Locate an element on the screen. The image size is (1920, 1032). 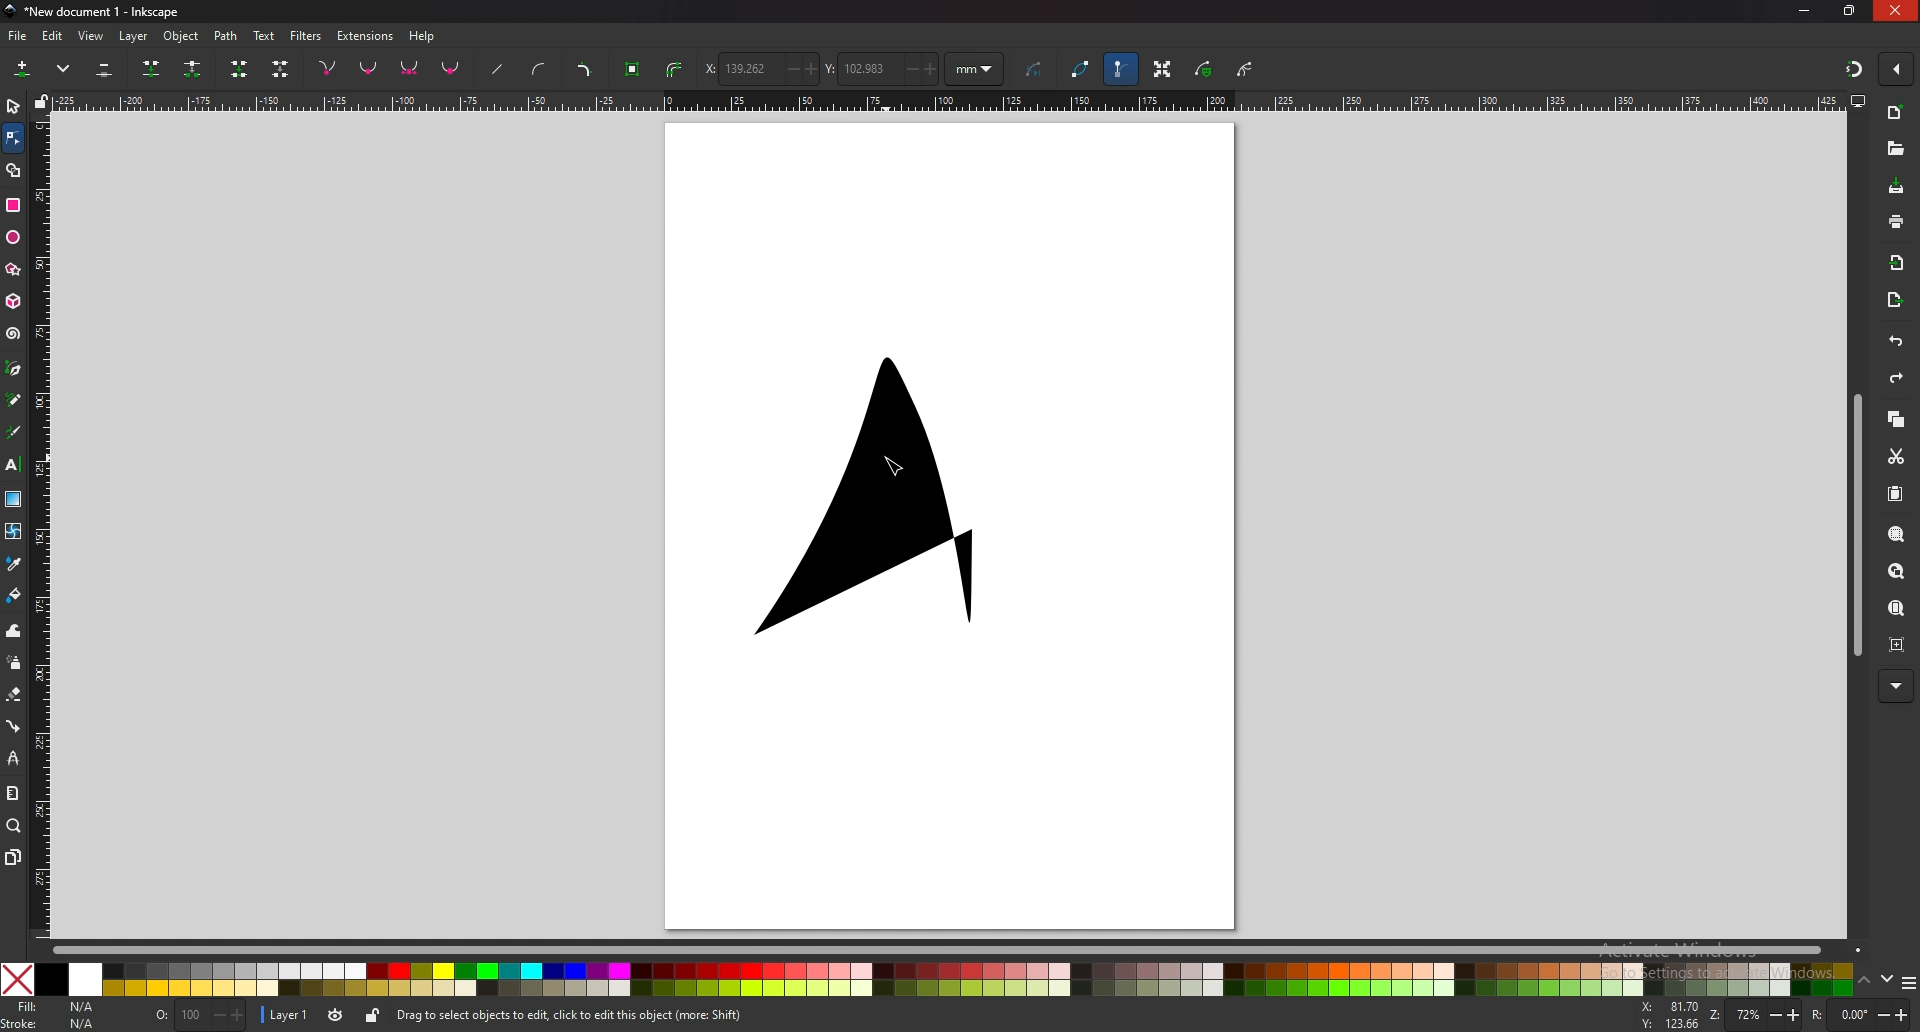
view is located at coordinates (92, 37).